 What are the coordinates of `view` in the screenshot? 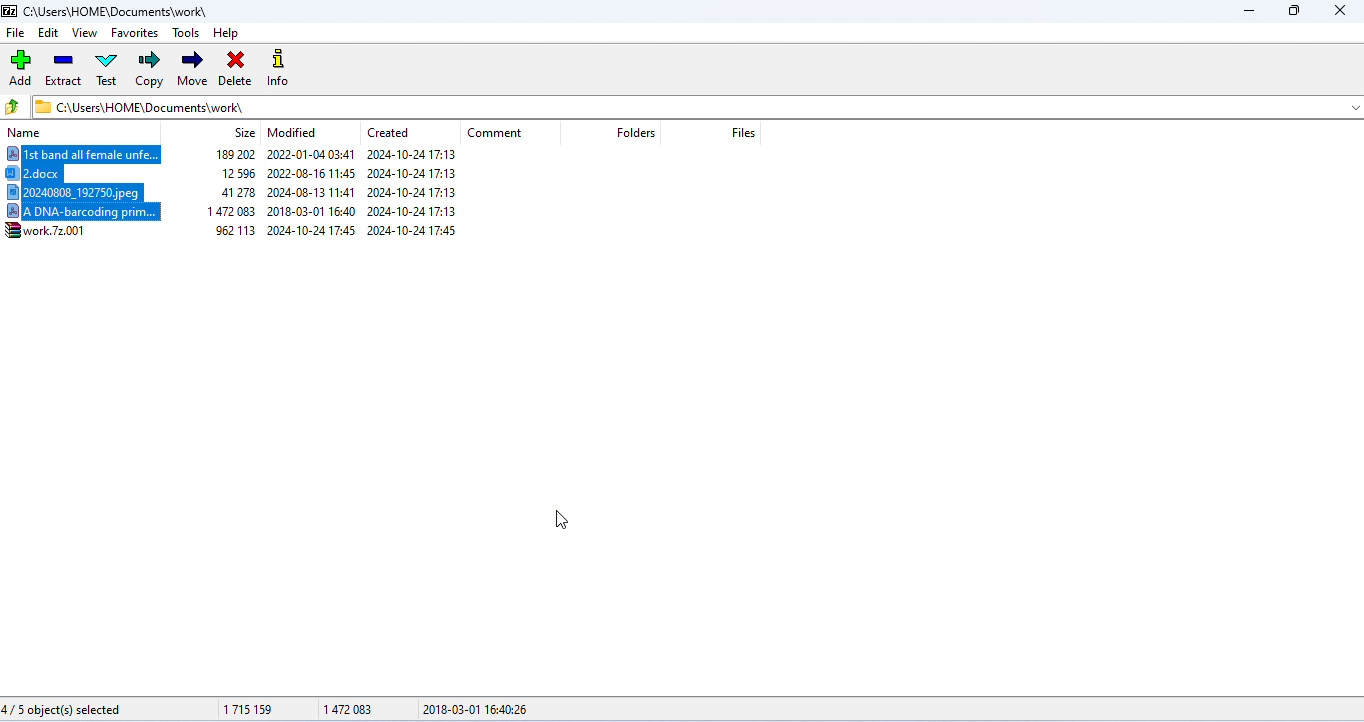 It's located at (84, 33).